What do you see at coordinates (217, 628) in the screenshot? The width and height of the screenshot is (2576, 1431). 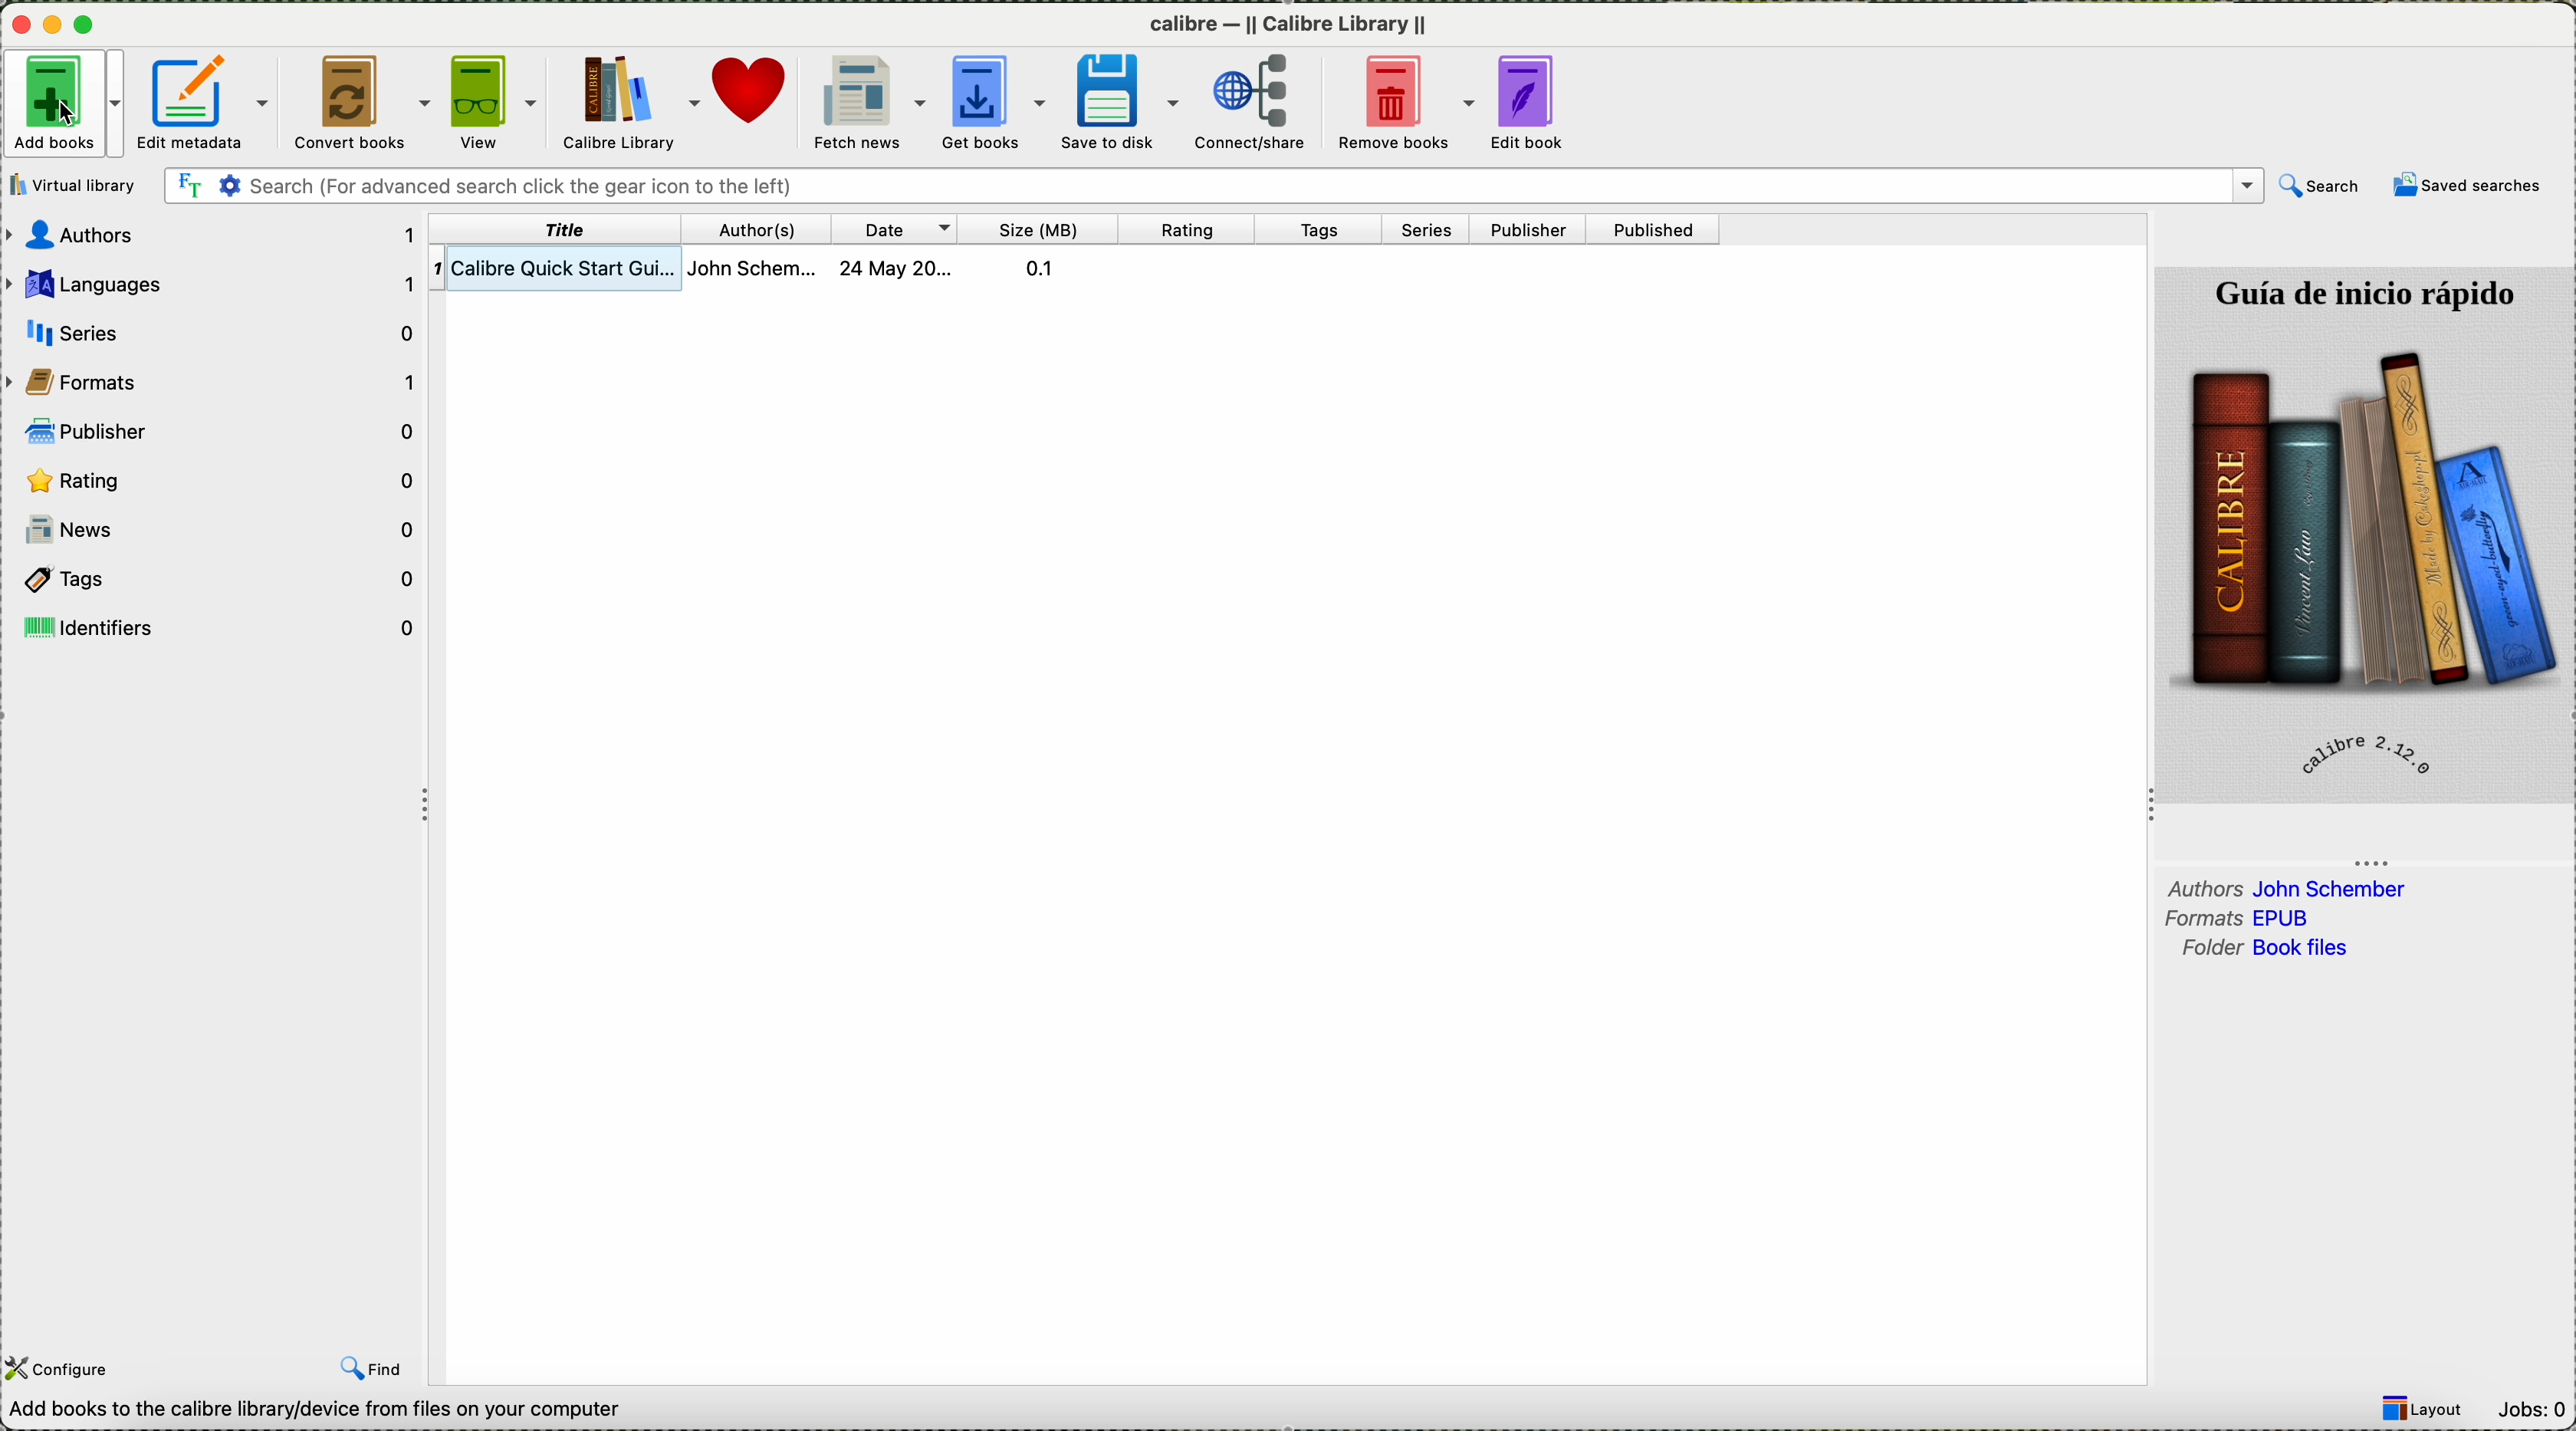 I see `identifiers` at bounding box center [217, 628].